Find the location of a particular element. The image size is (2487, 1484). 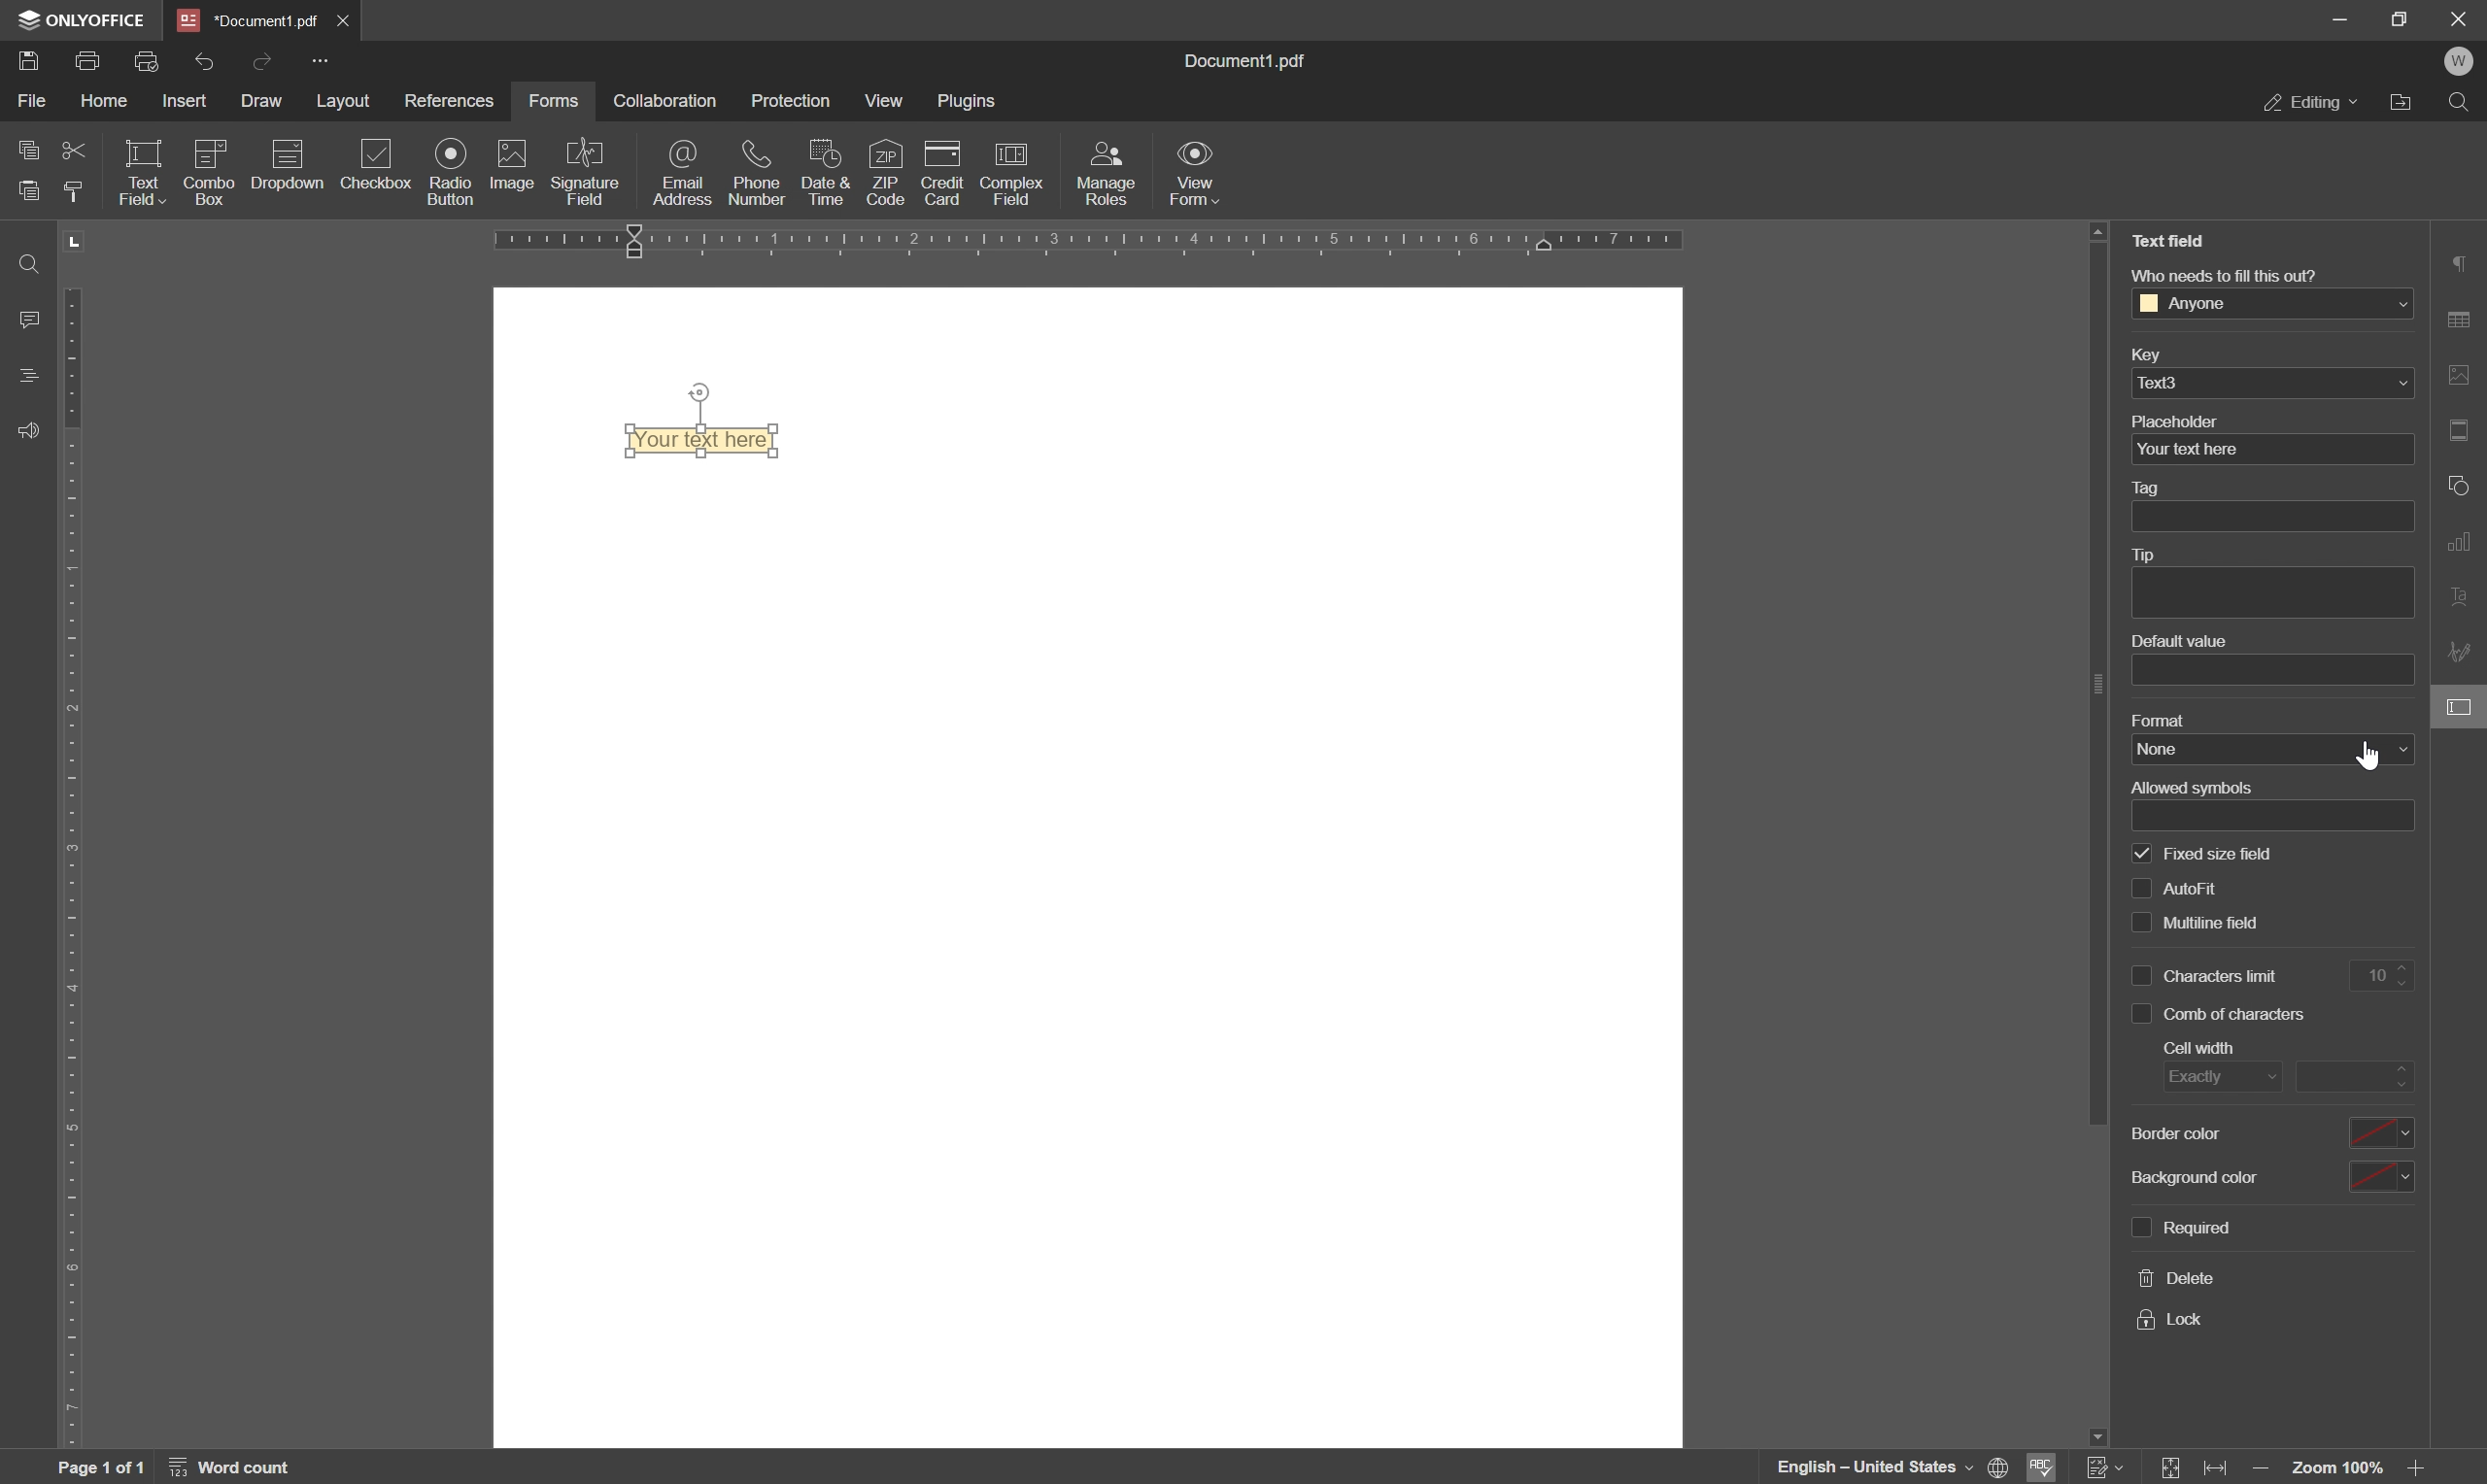

comb of characters is located at coordinates (2381, 977).